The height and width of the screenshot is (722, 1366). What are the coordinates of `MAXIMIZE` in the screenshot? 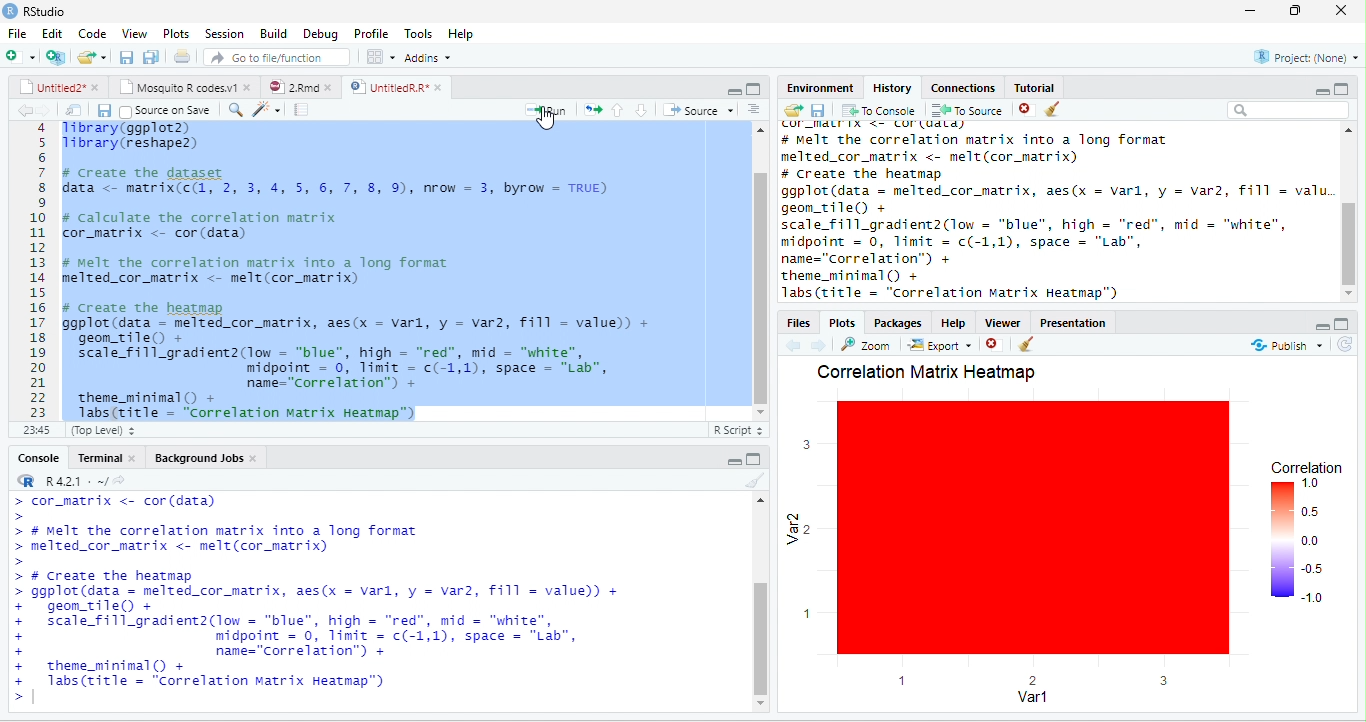 It's located at (1345, 322).